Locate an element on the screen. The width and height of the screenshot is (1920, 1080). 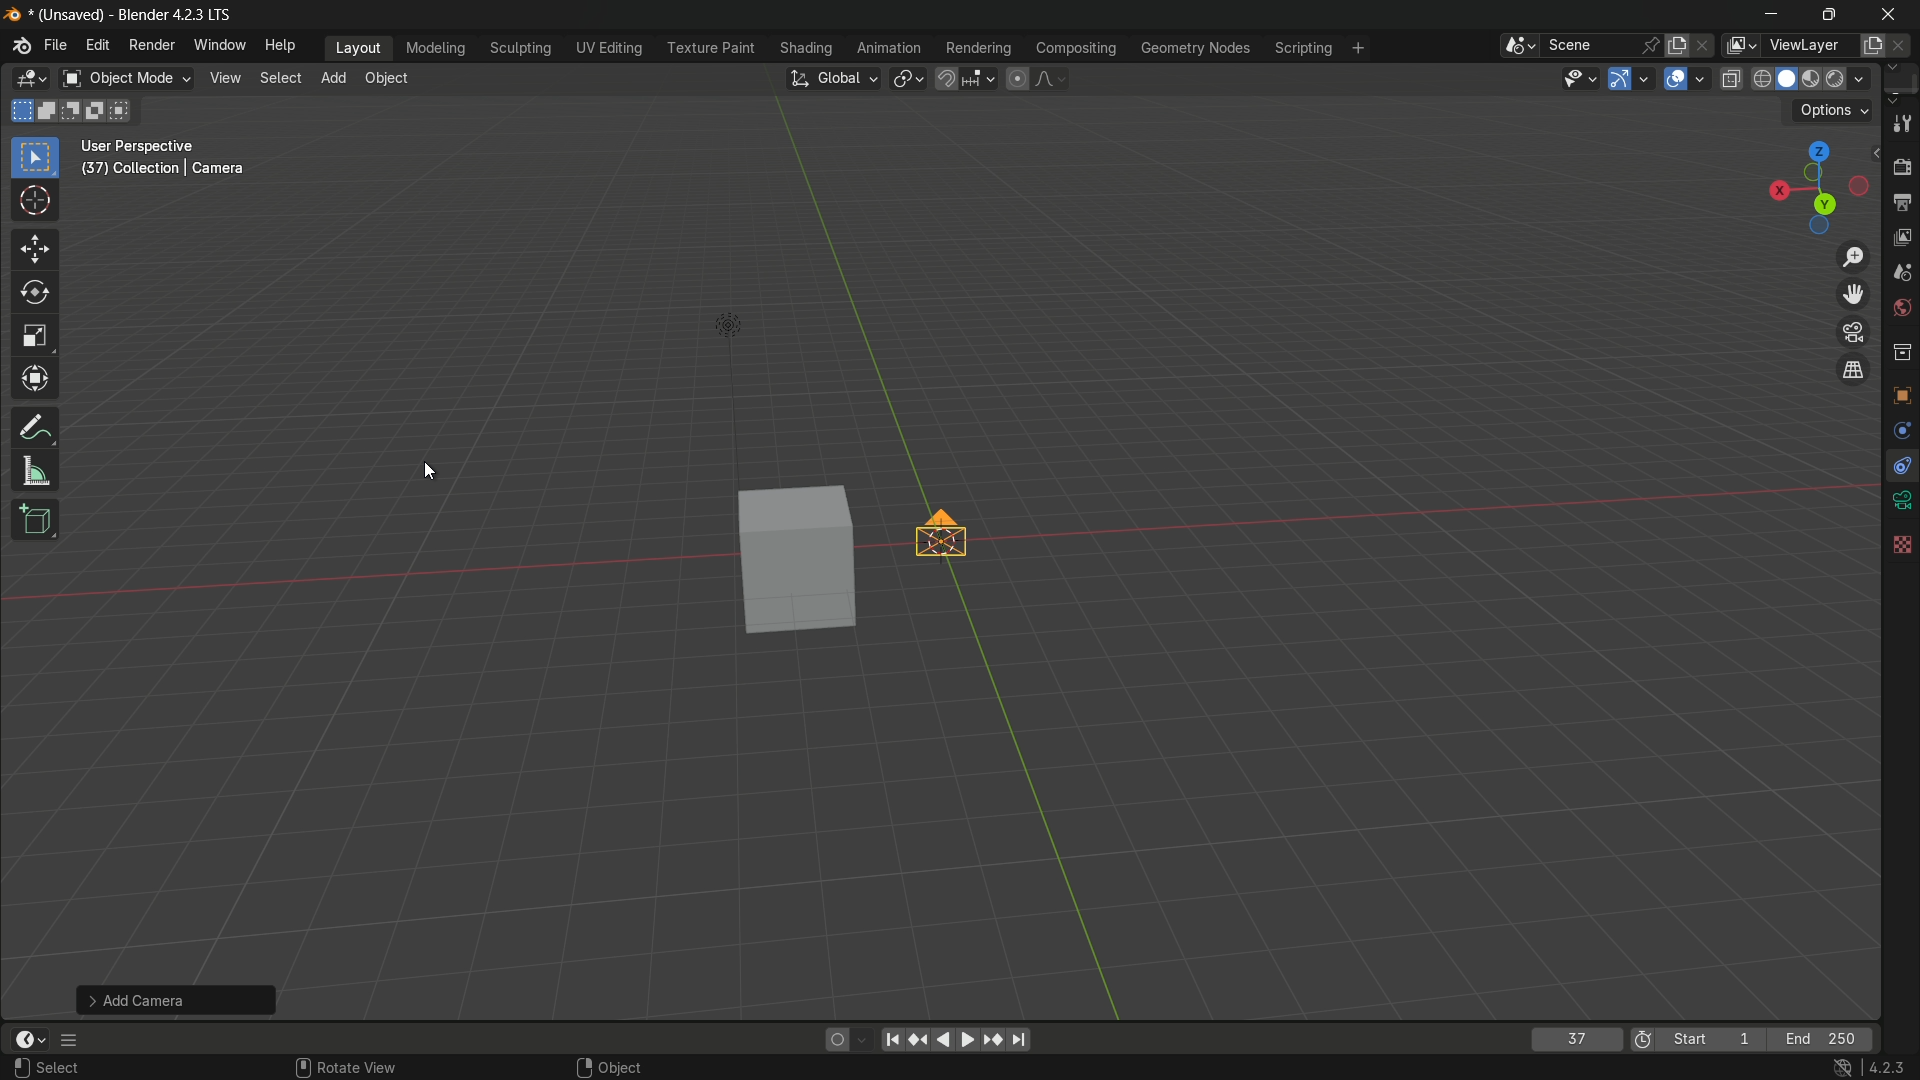
invert existing selection is located at coordinates (100, 110).